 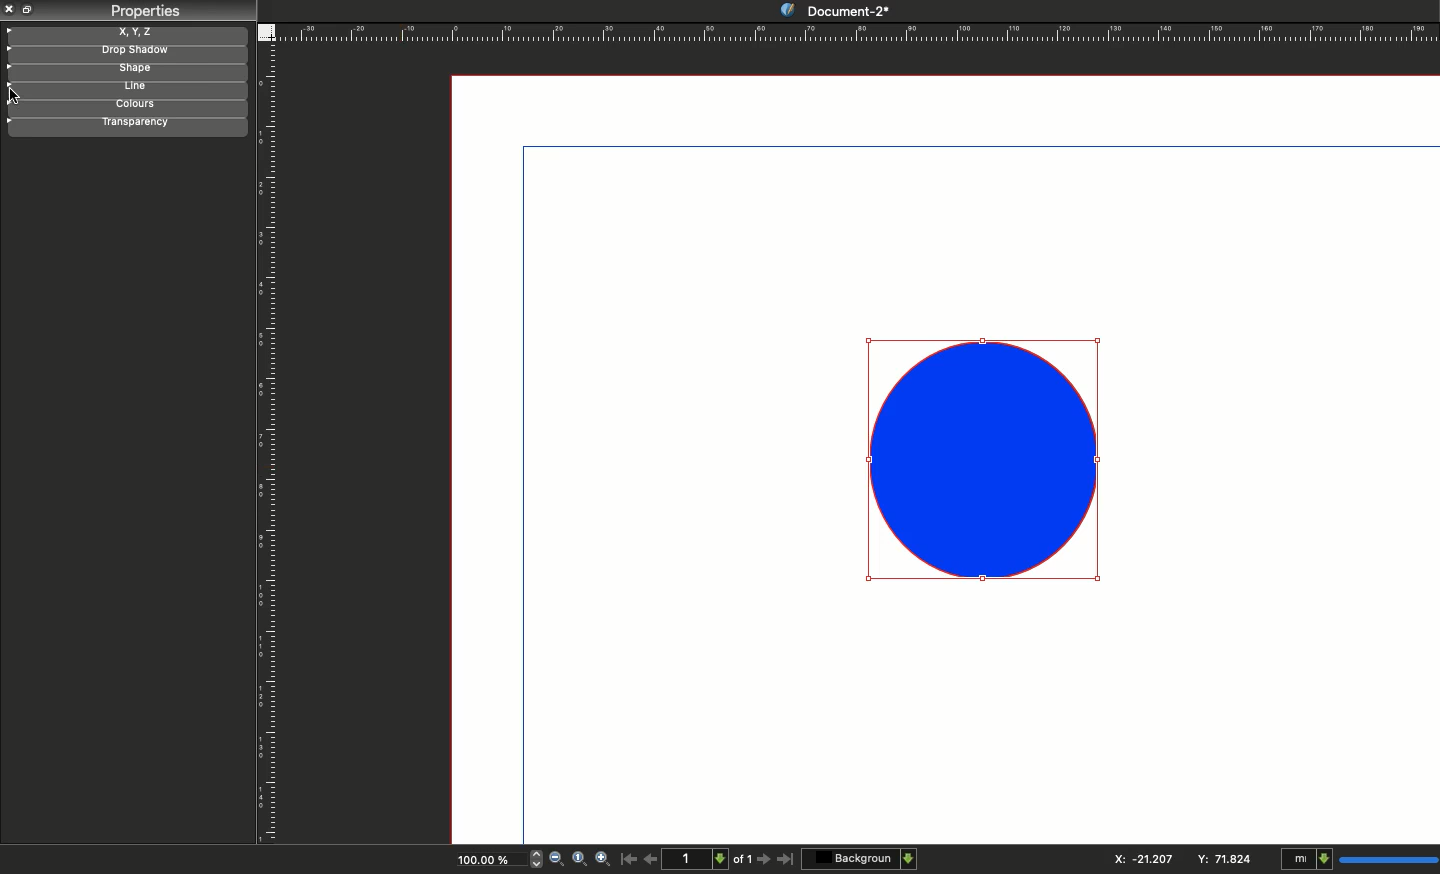 I want to click on Last page, so click(x=786, y=860).